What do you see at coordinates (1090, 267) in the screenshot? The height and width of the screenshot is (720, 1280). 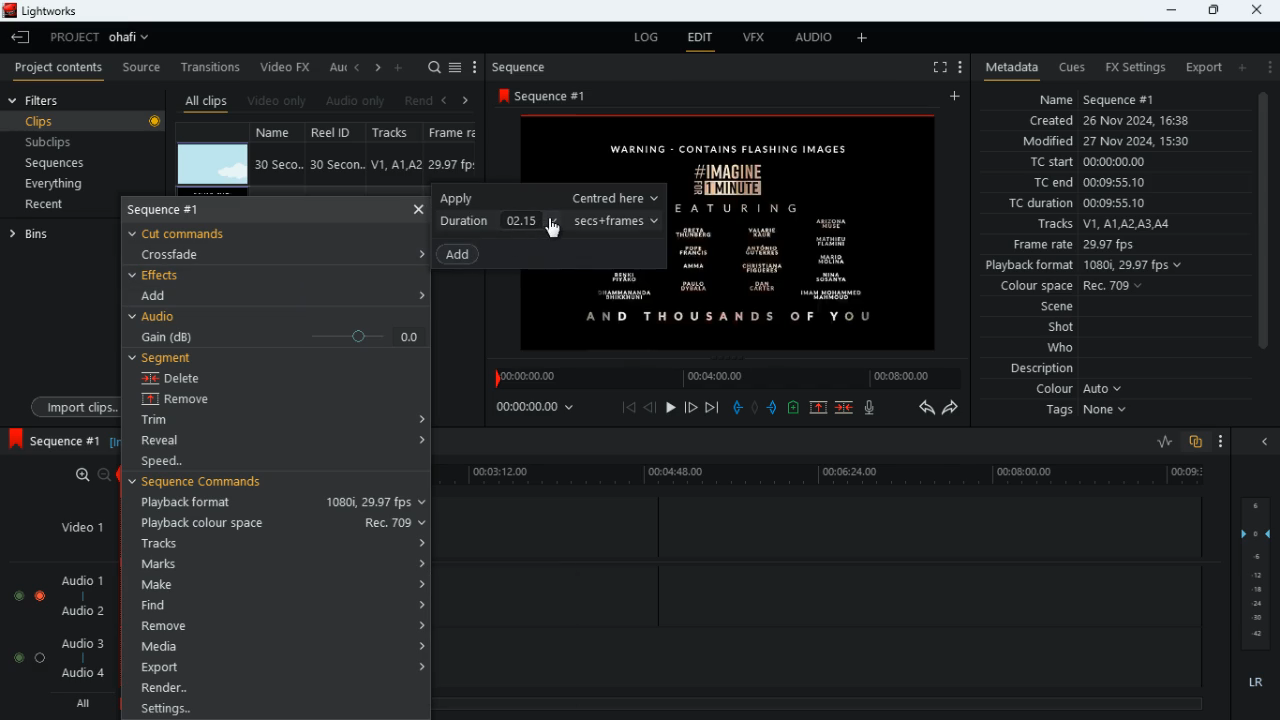 I see `playback format` at bounding box center [1090, 267].